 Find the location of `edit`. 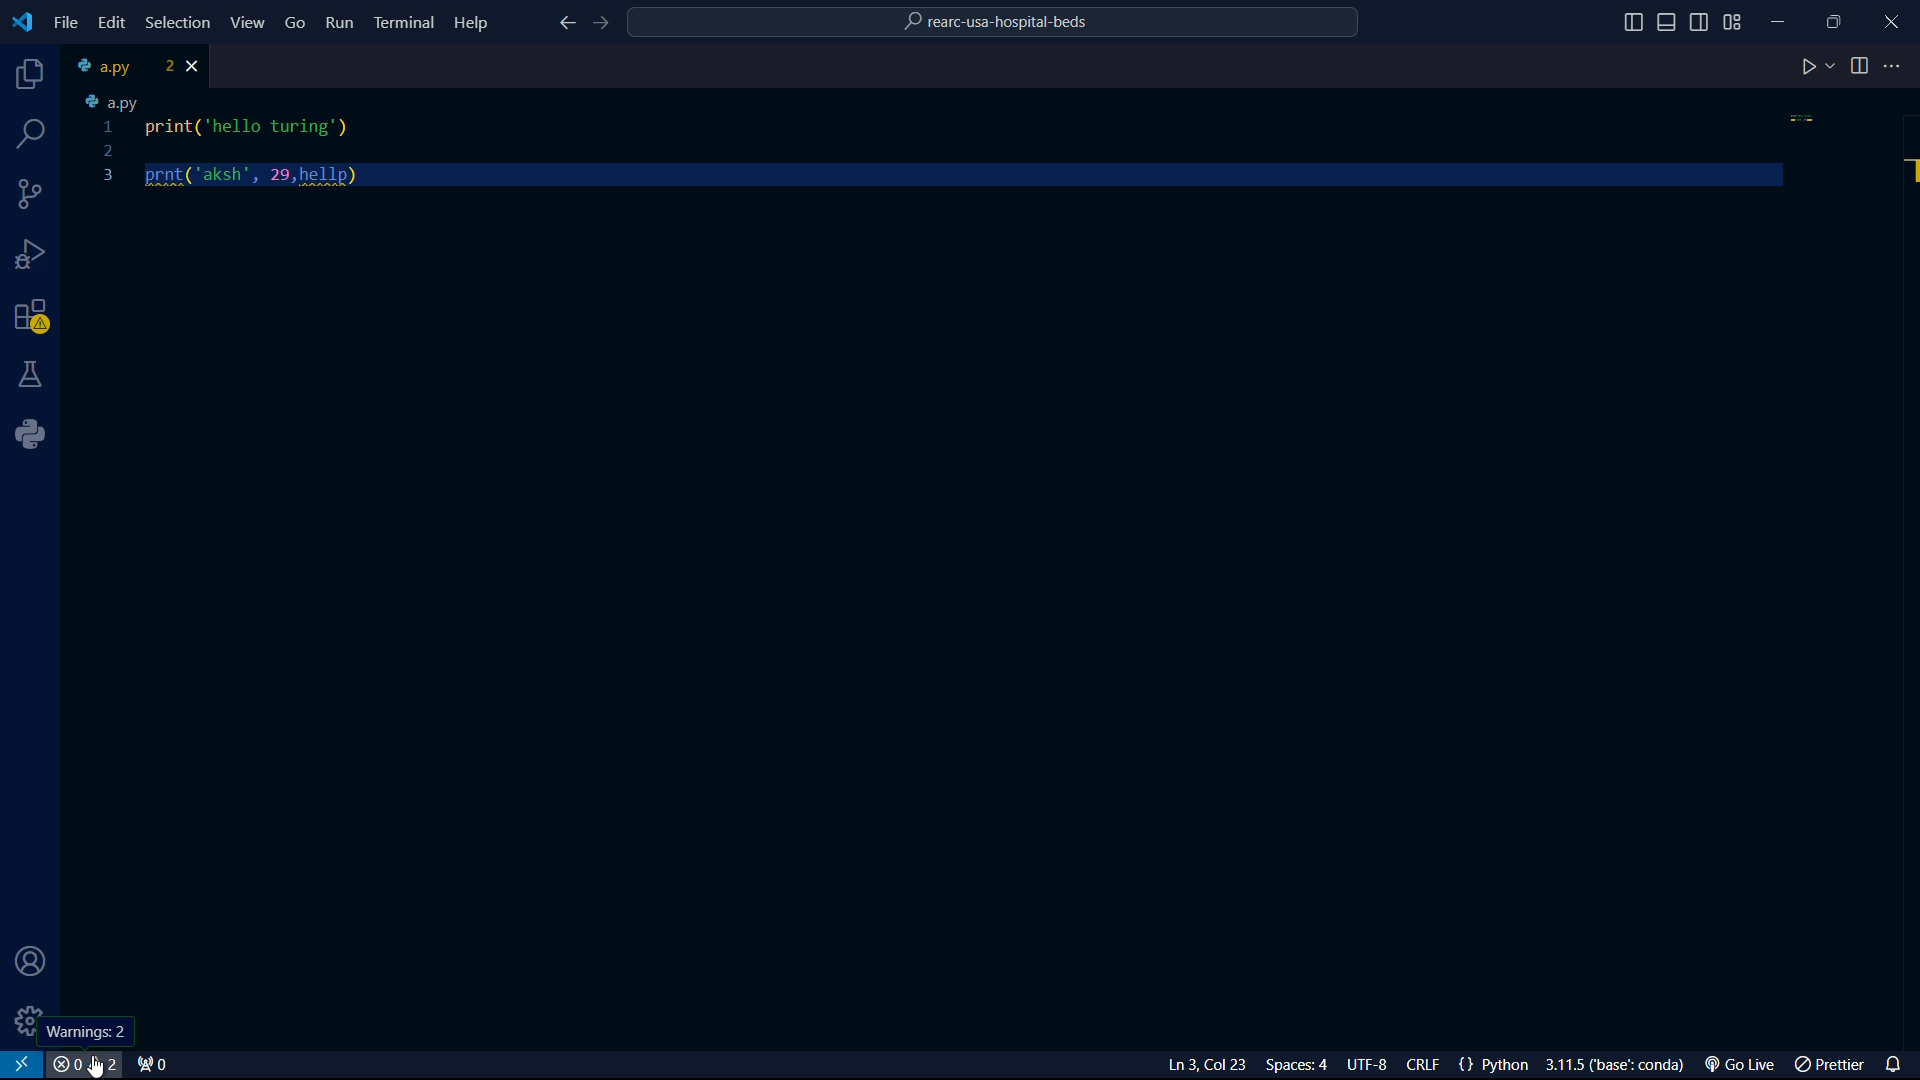

edit is located at coordinates (110, 22).